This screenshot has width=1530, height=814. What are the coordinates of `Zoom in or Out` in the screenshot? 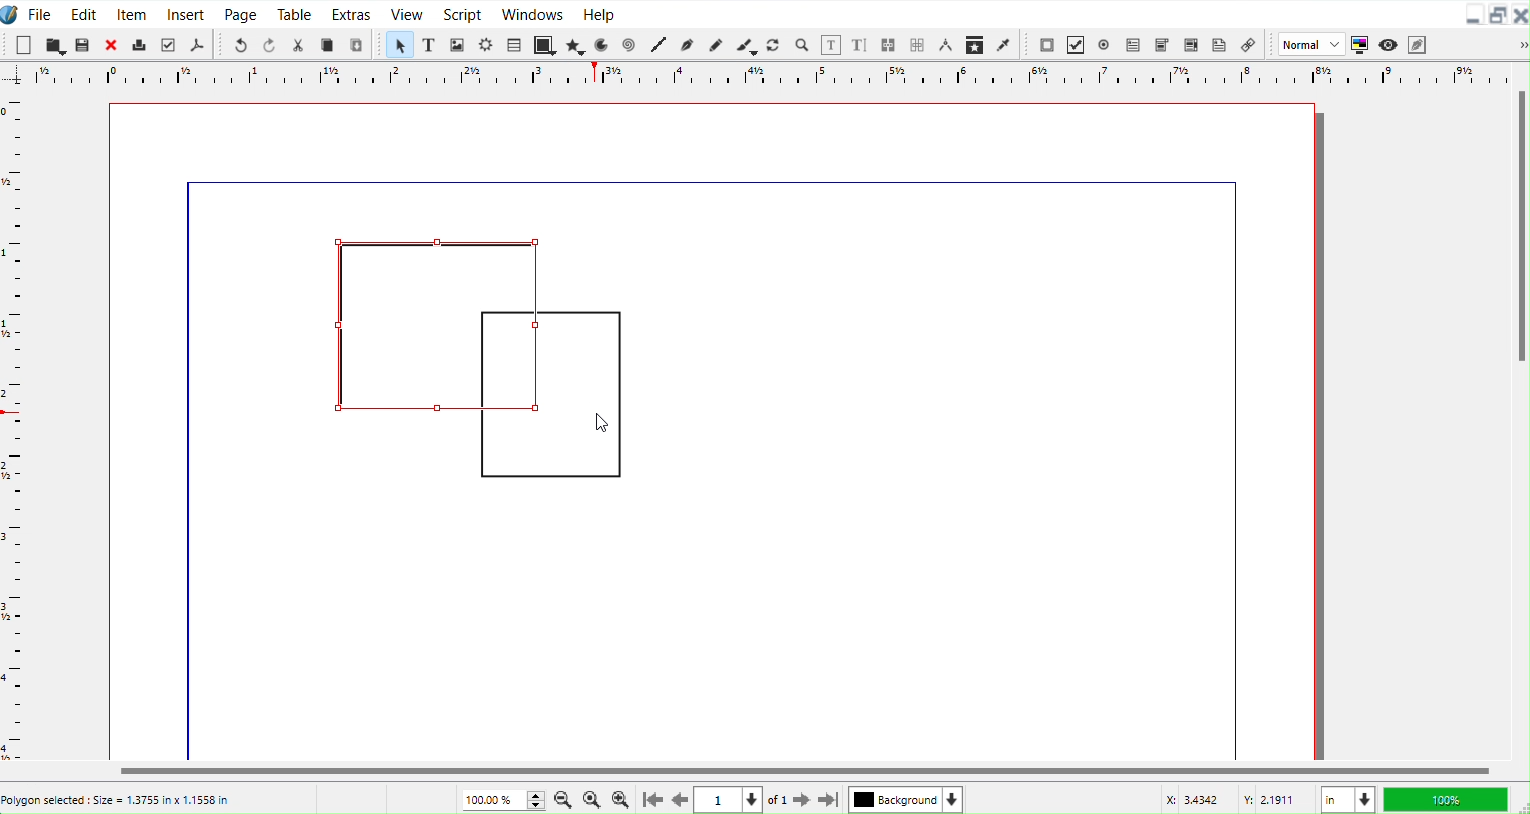 It's located at (801, 45).